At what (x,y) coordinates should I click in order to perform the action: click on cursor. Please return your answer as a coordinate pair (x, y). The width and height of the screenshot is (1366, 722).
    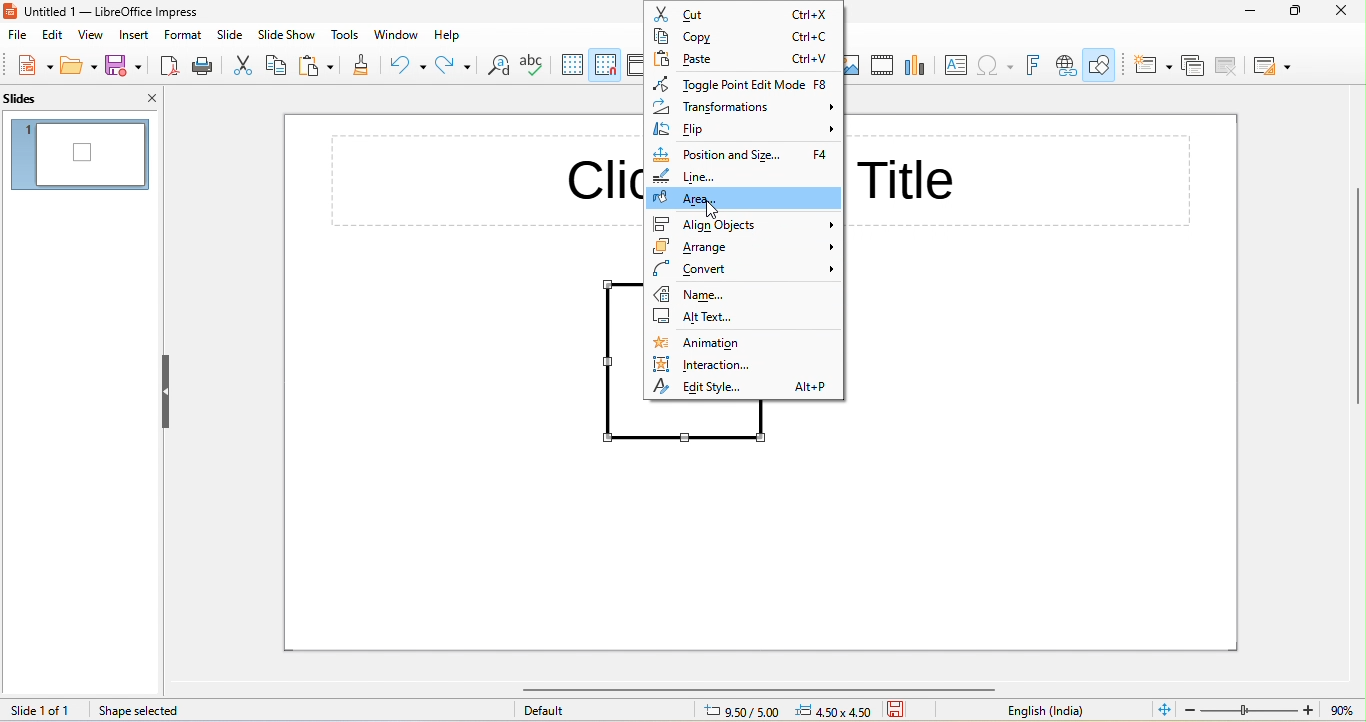
    Looking at the image, I should click on (712, 210).